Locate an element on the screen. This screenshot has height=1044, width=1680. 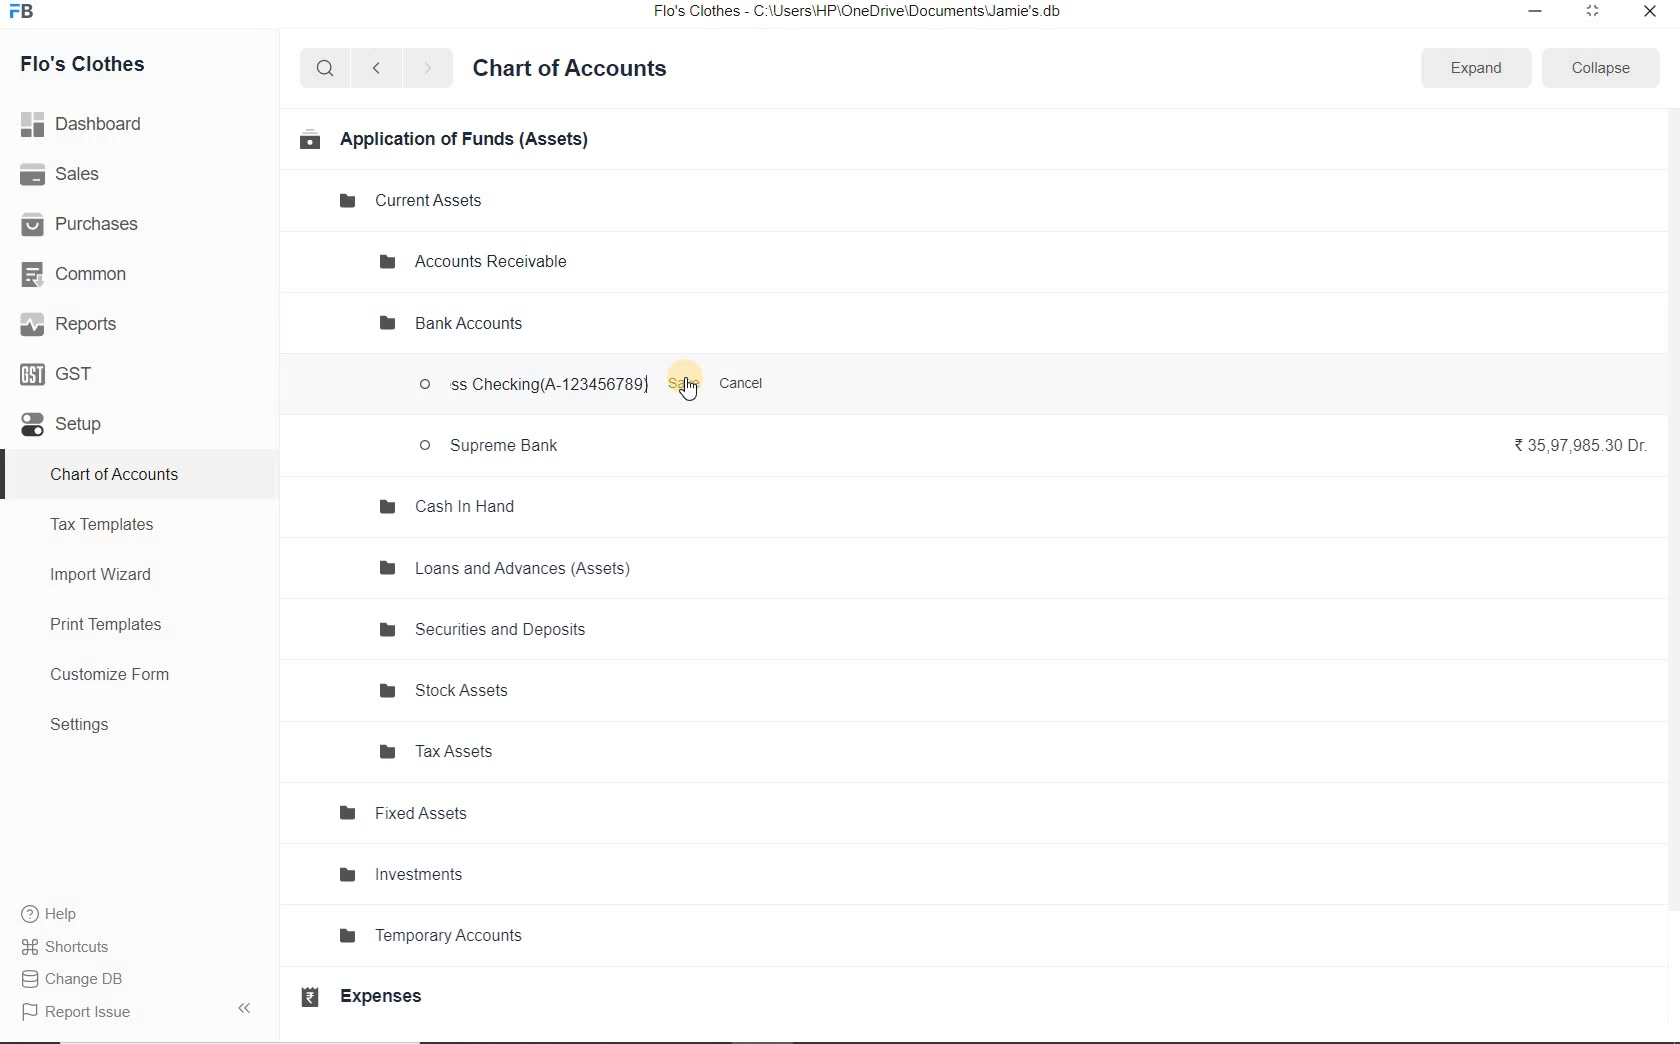
Add Account is located at coordinates (592, 324).